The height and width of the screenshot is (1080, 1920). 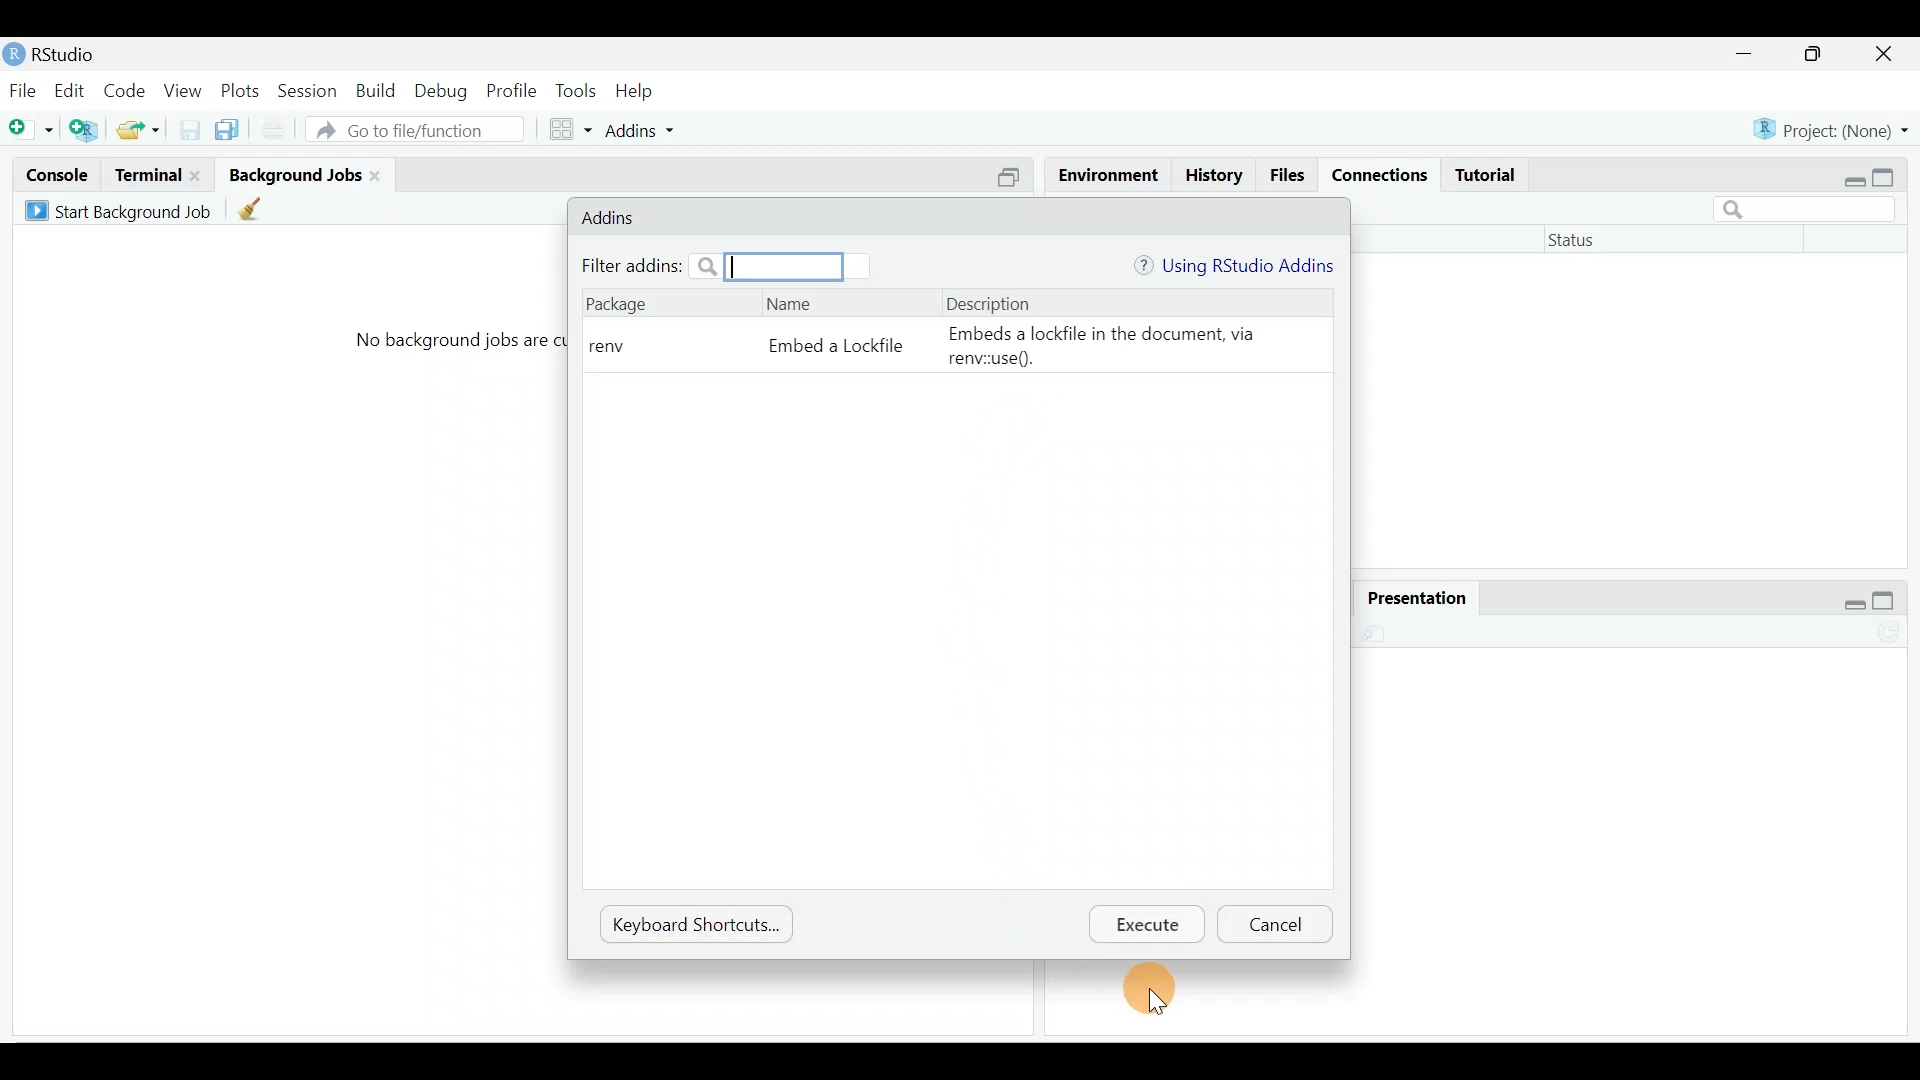 What do you see at coordinates (646, 133) in the screenshot?
I see `Addins` at bounding box center [646, 133].